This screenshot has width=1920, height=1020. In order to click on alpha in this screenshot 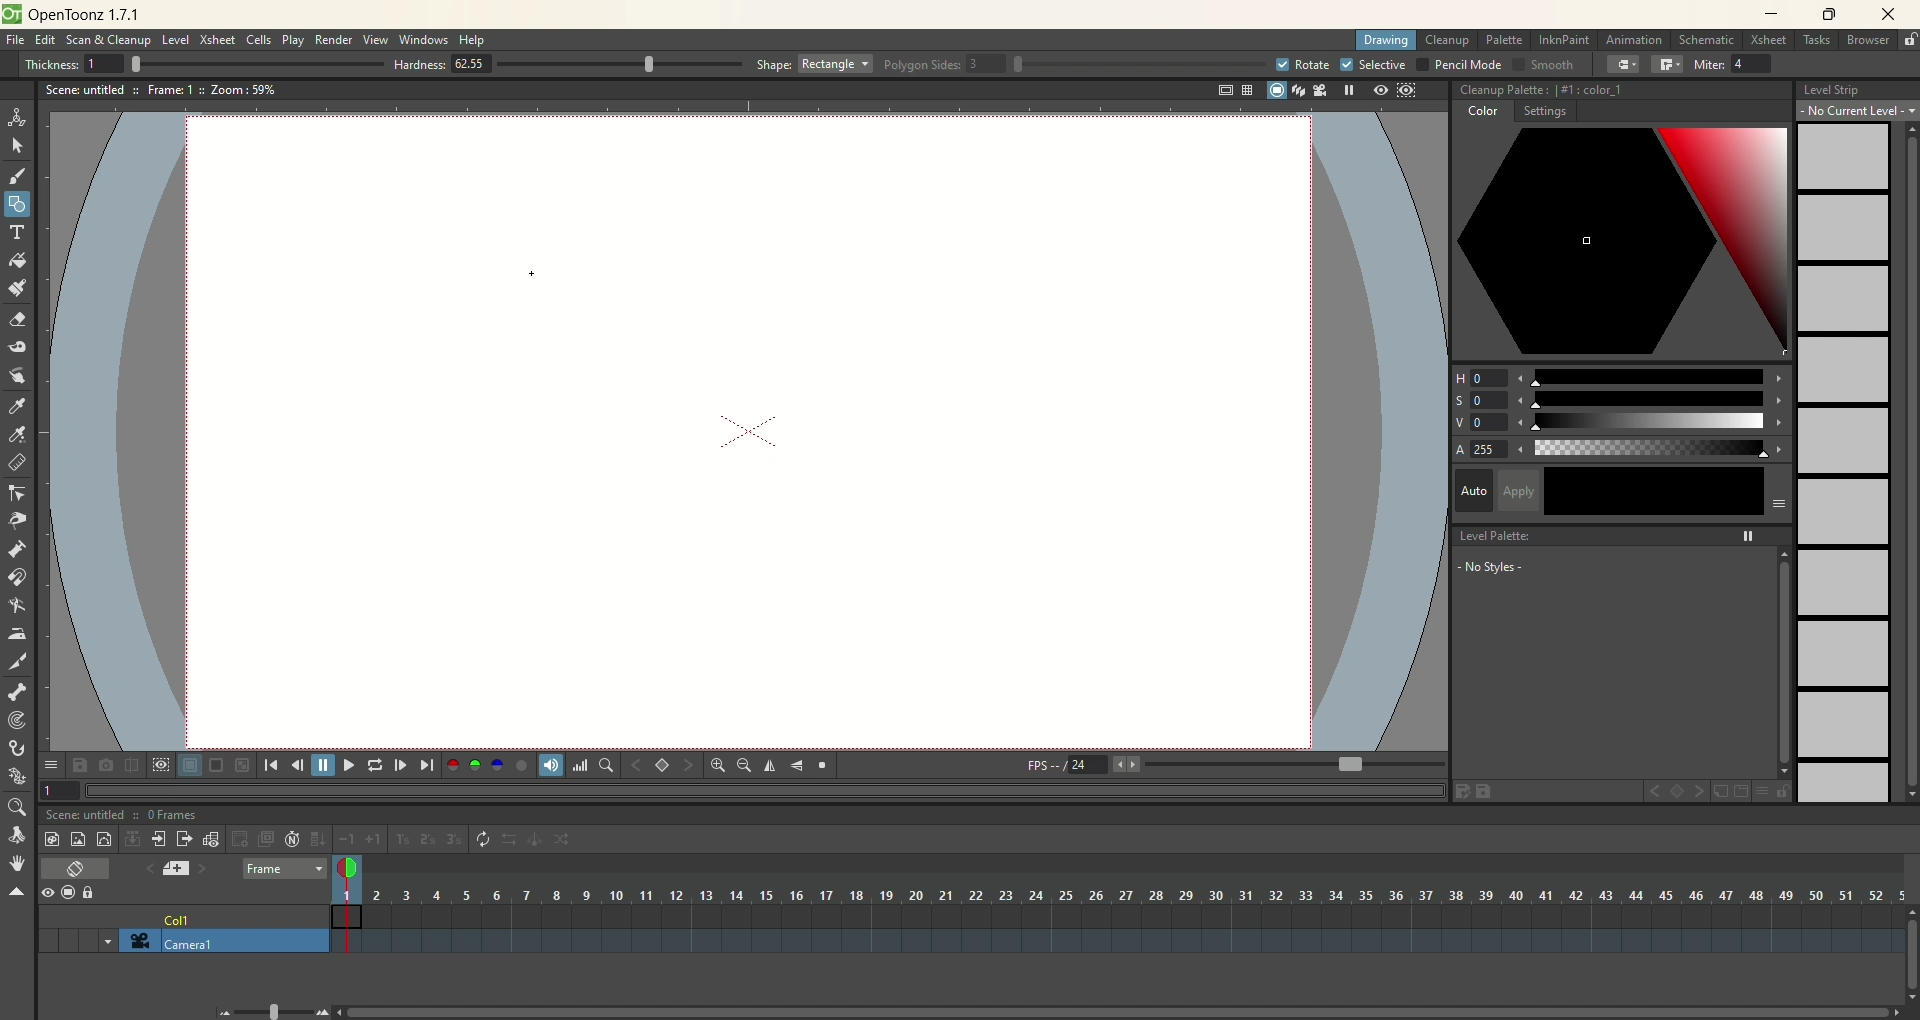, I will do `click(1622, 450)`.